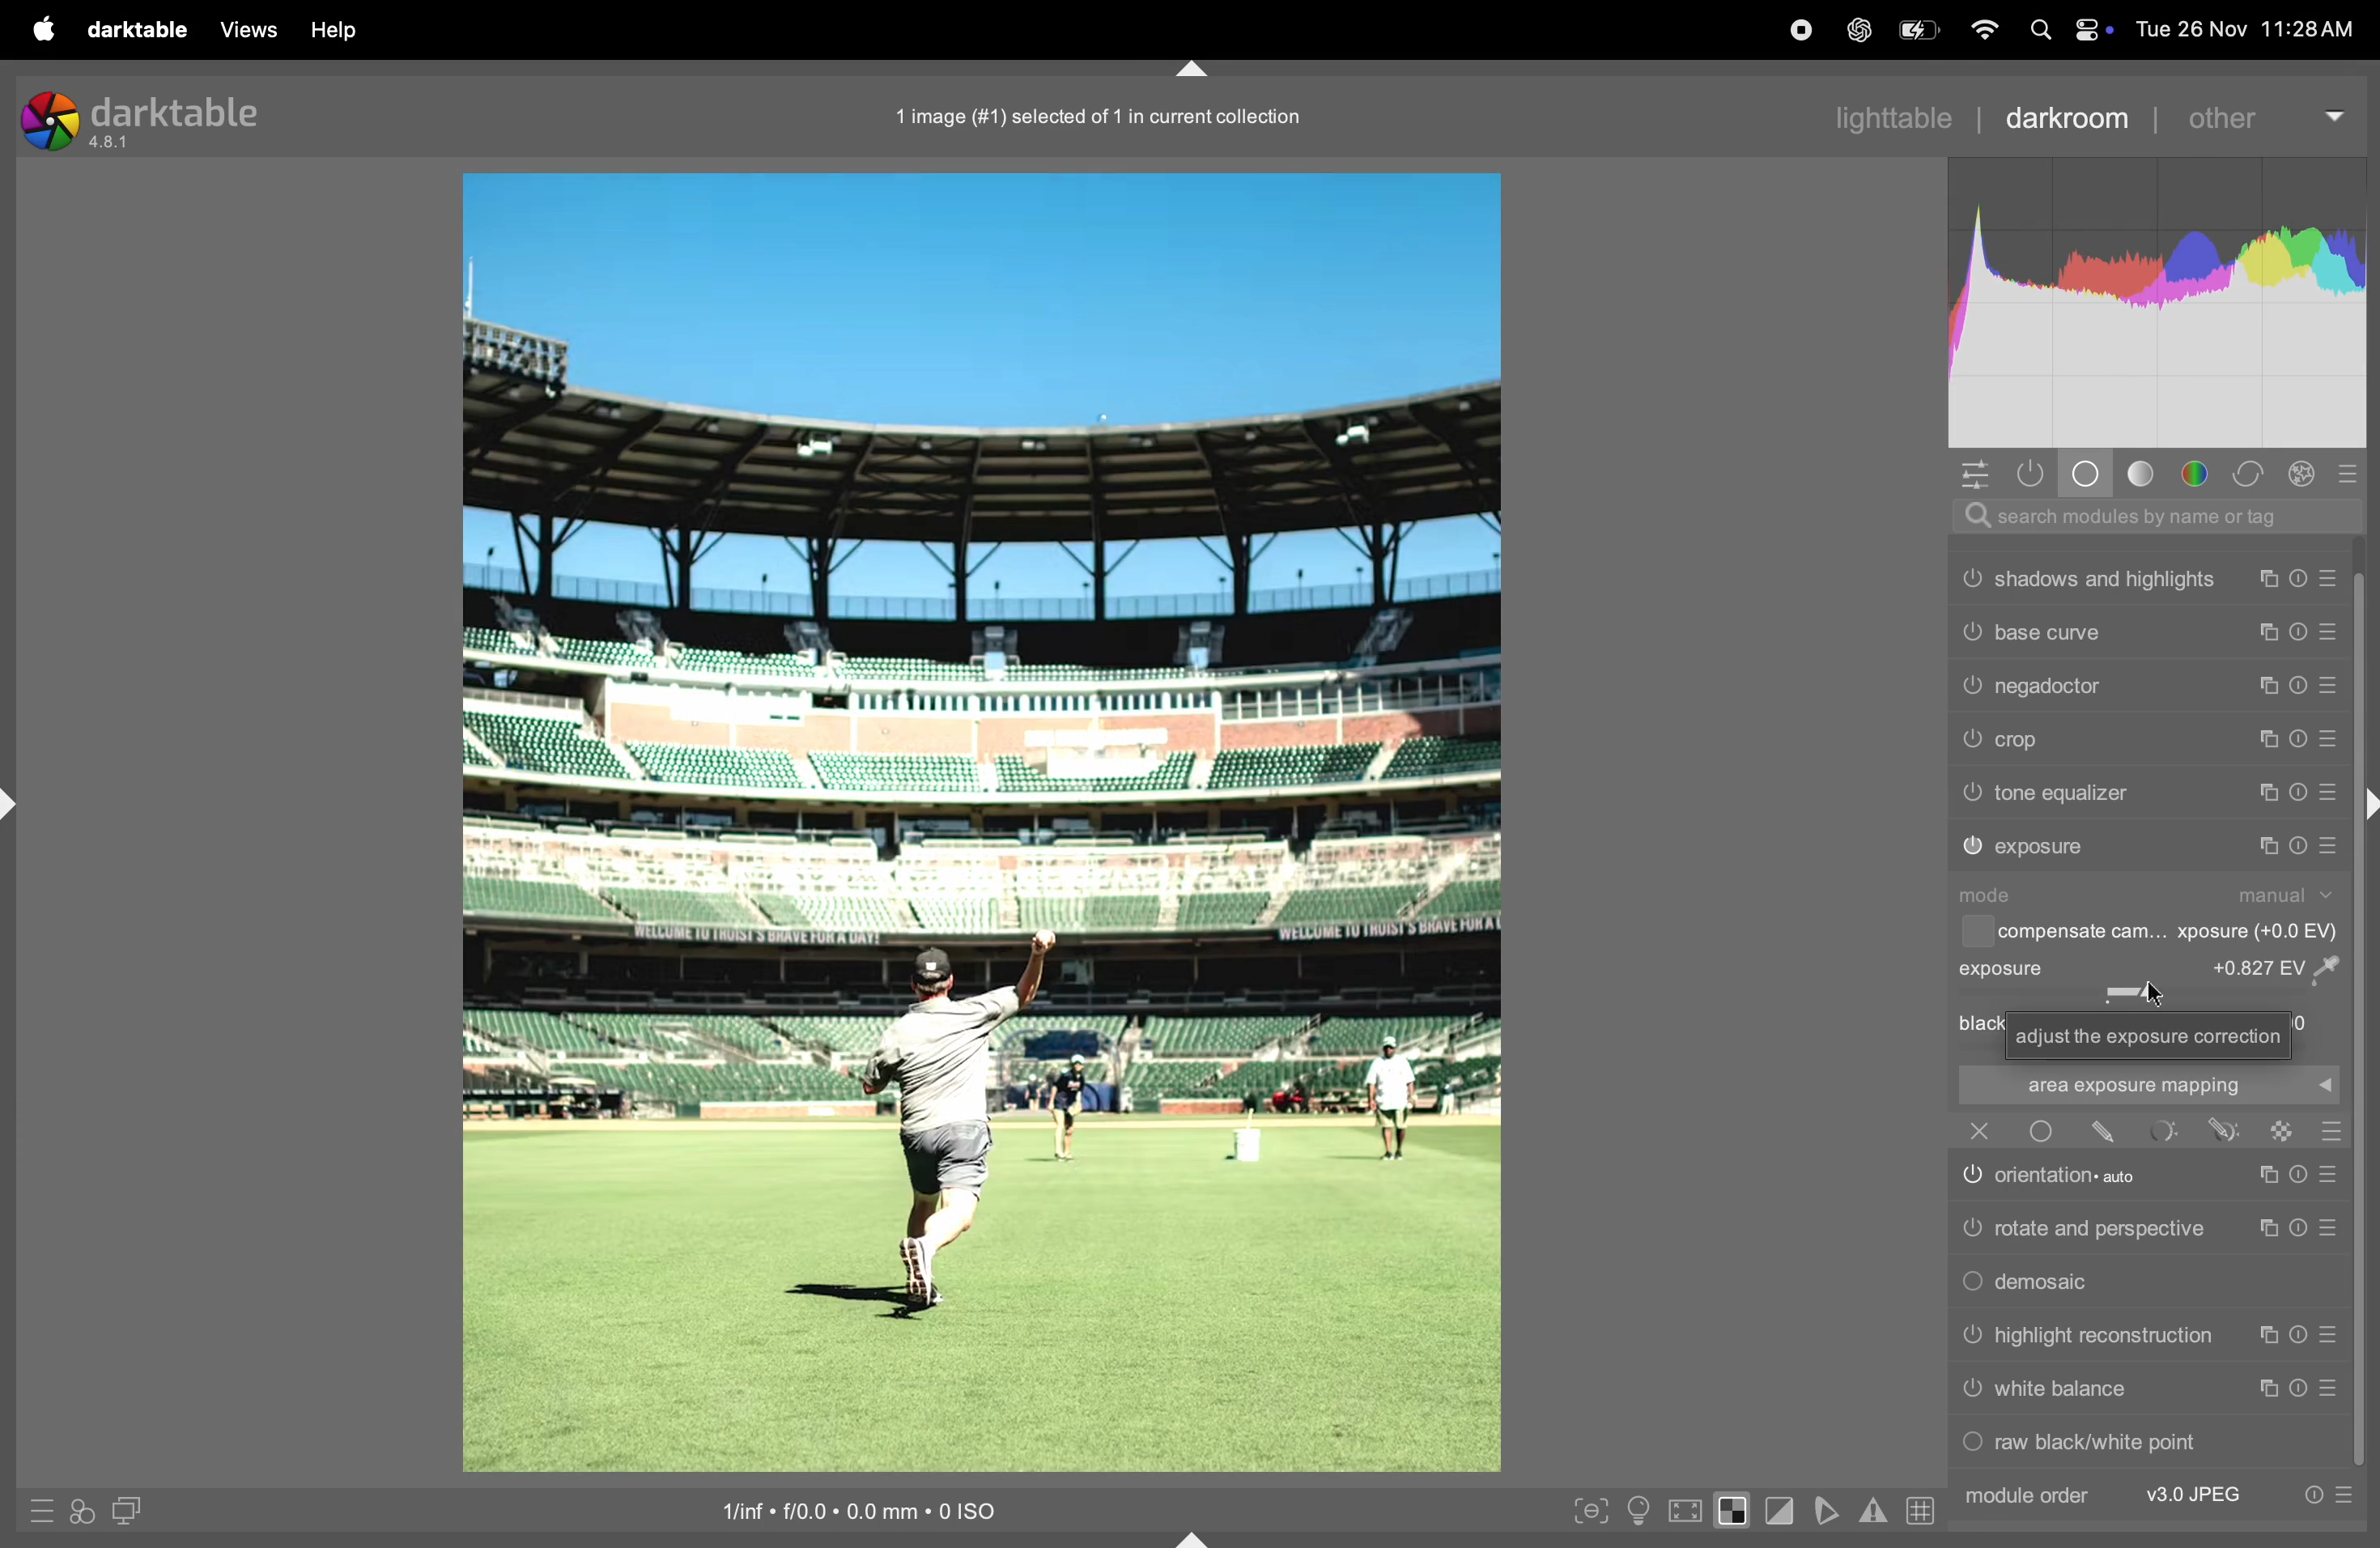 The width and height of the screenshot is (2380, 1548). Describe the element at coordinates (48, 121) in the screenshot. I see `logo` at that location.